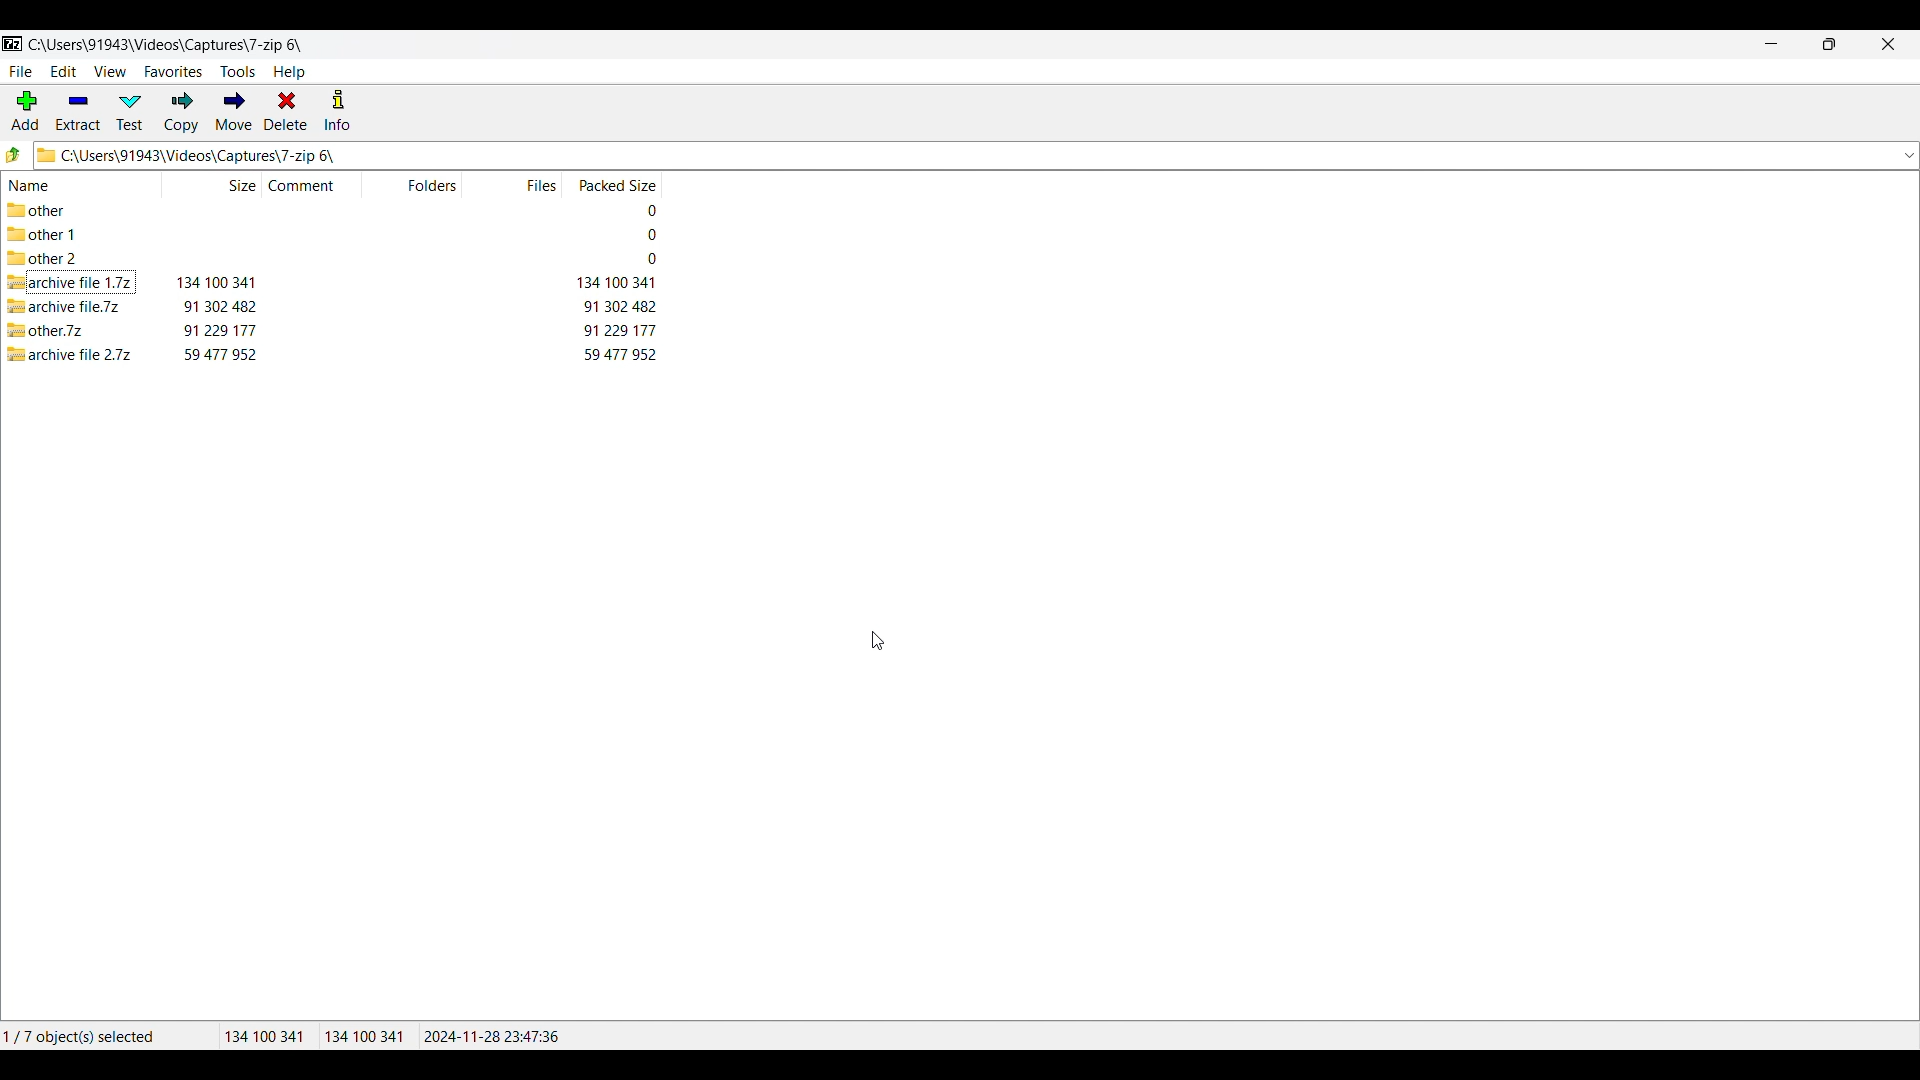 Image resolution: width=1920 pixels, height=1080 pixels. Describe the element at coordinates (51, 235) in the screenshot. I see `other 1 ` at that location.